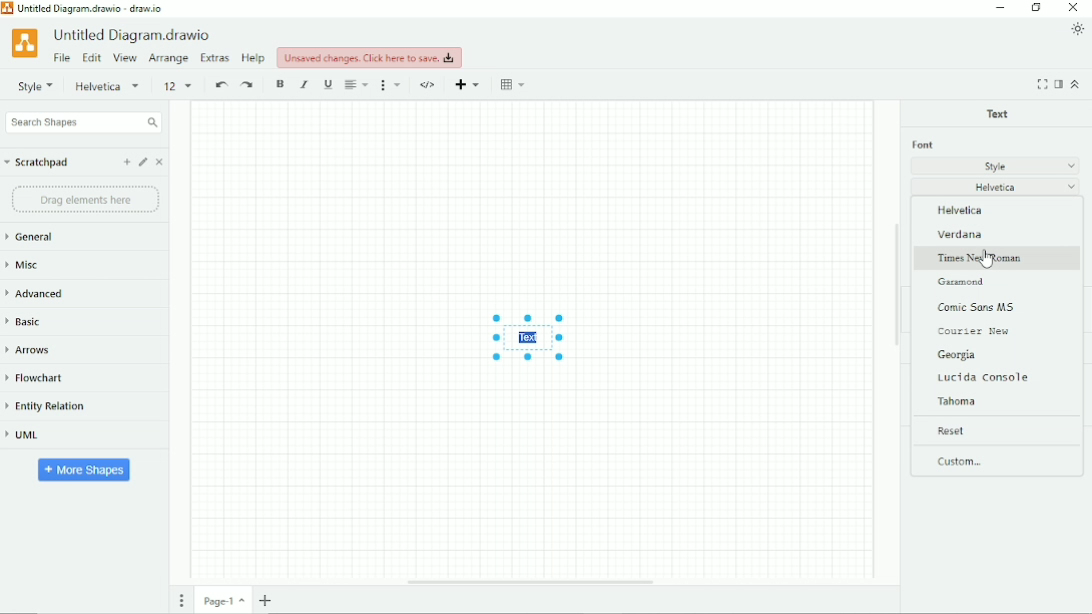 The width and height of the screenshot is (1092, 614). What do you see at coordinates (38, 293) in the screenshot?
I see `Advanced` at bounding box center [38, 293].